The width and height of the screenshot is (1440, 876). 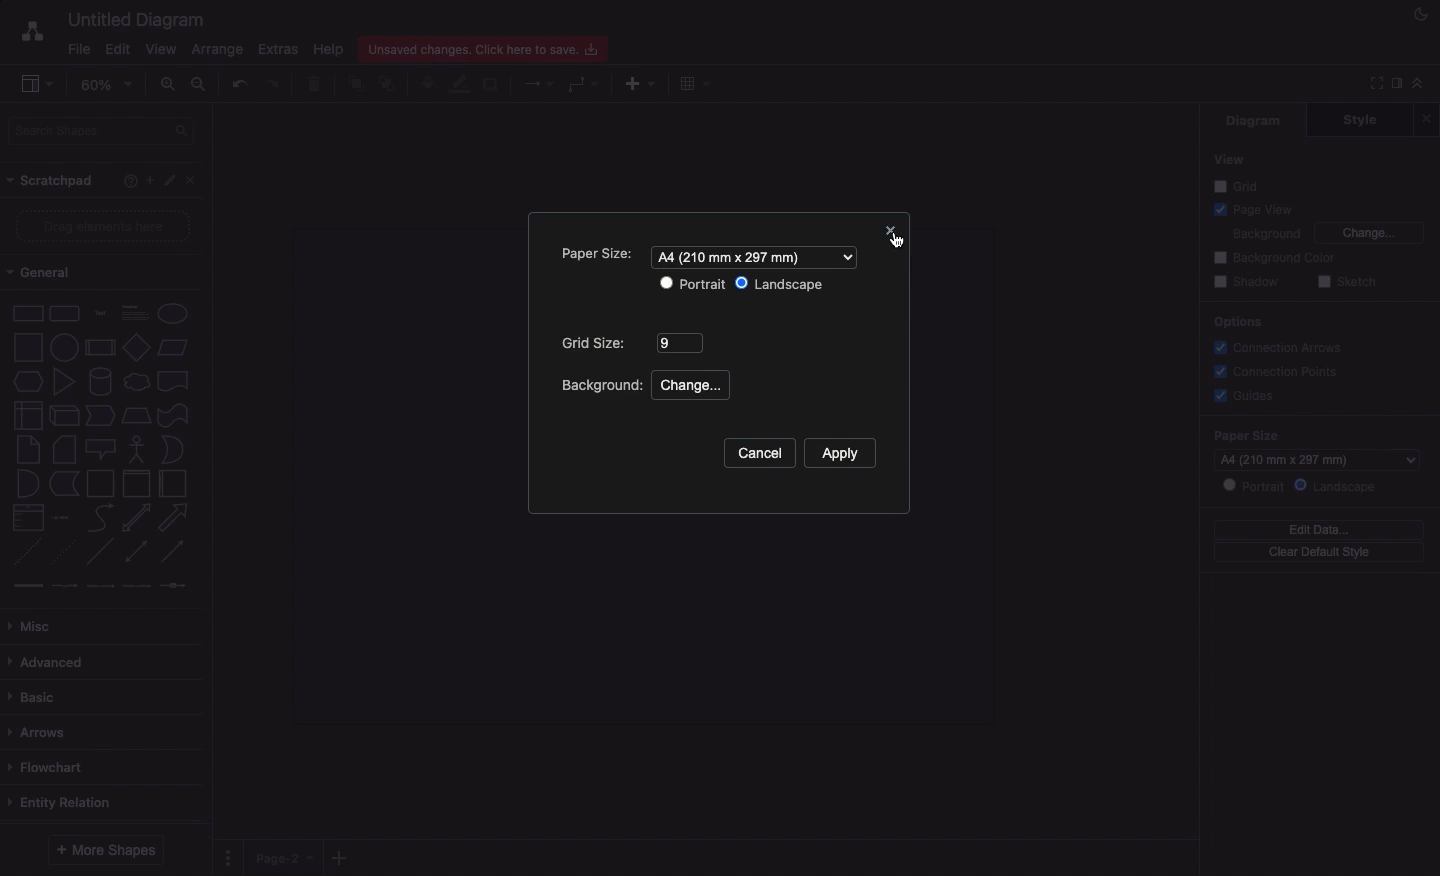 What do you see at coordinates (894, 244) in the screenshot?
I see `Cursor` at bounding box center [894, 244].